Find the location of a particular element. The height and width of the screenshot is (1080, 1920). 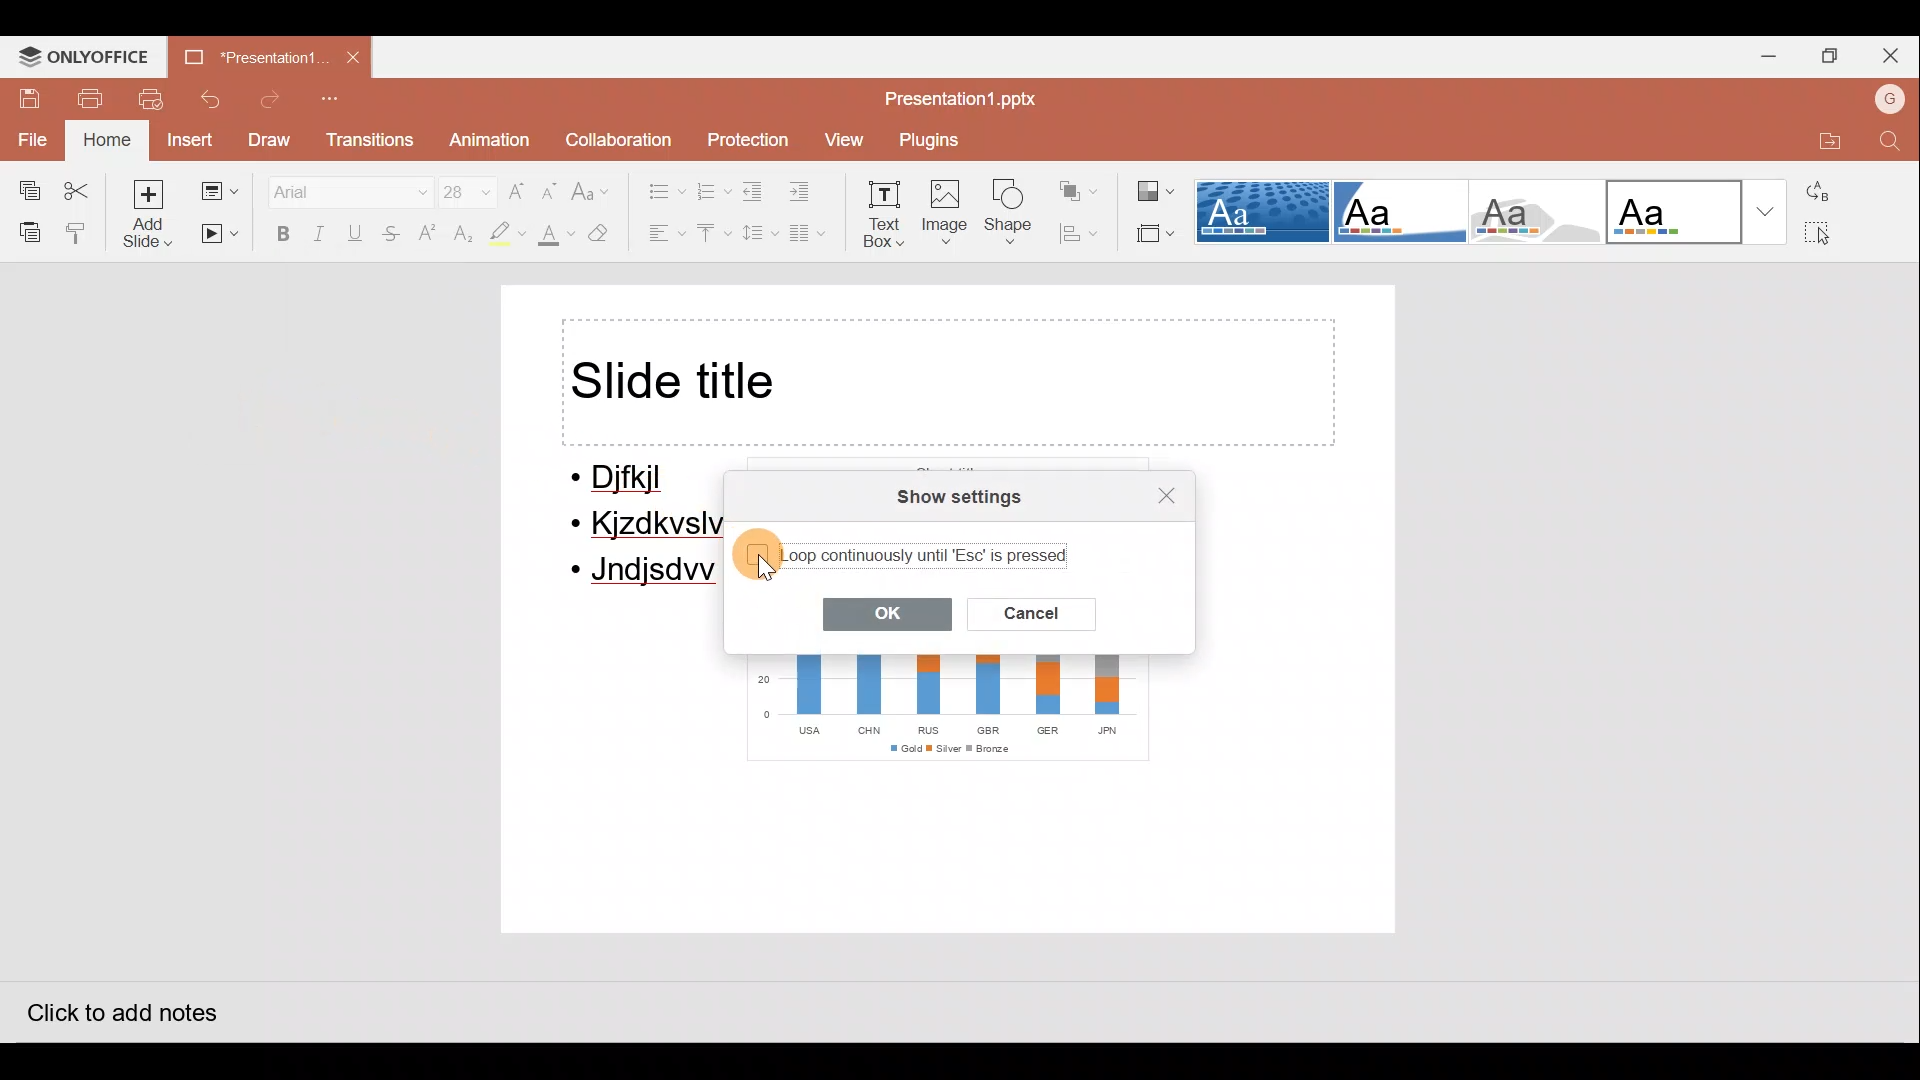

Shape is located at coordinates (1009, 215).